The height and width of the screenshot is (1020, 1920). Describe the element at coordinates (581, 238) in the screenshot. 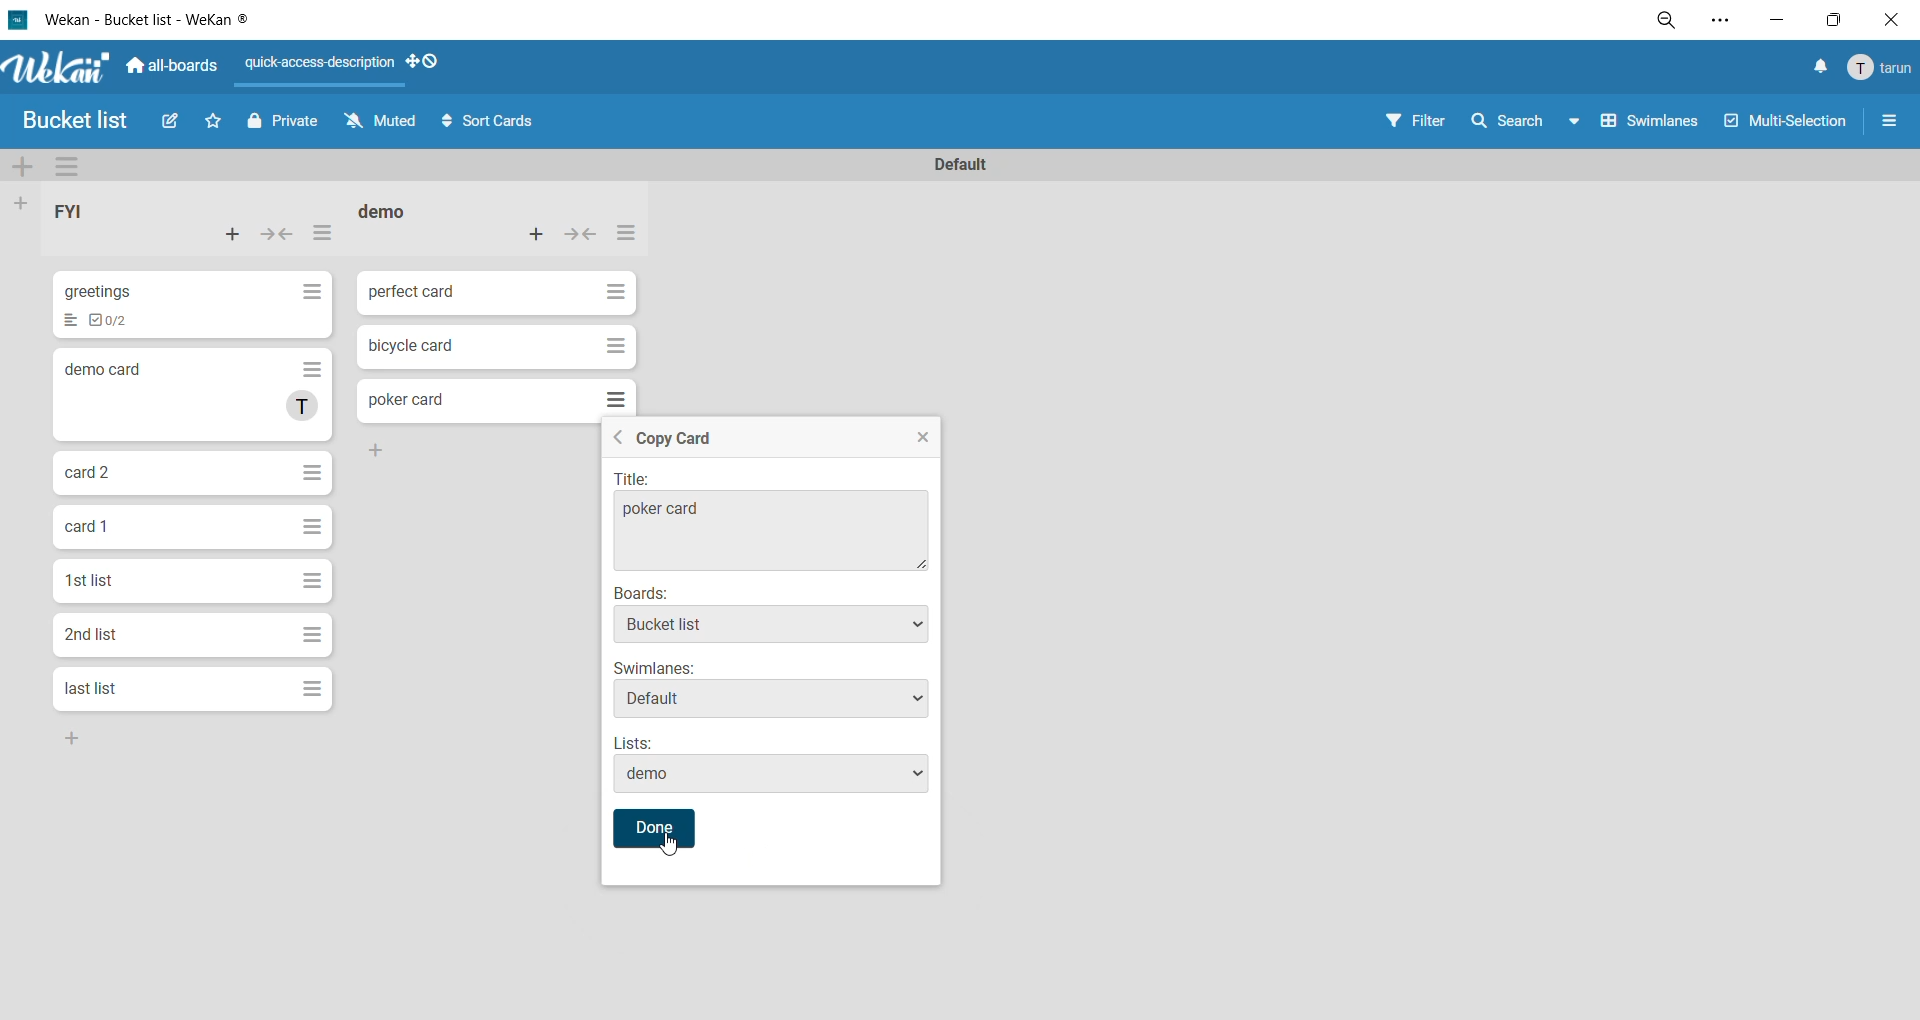

I see `collapse` at that location.